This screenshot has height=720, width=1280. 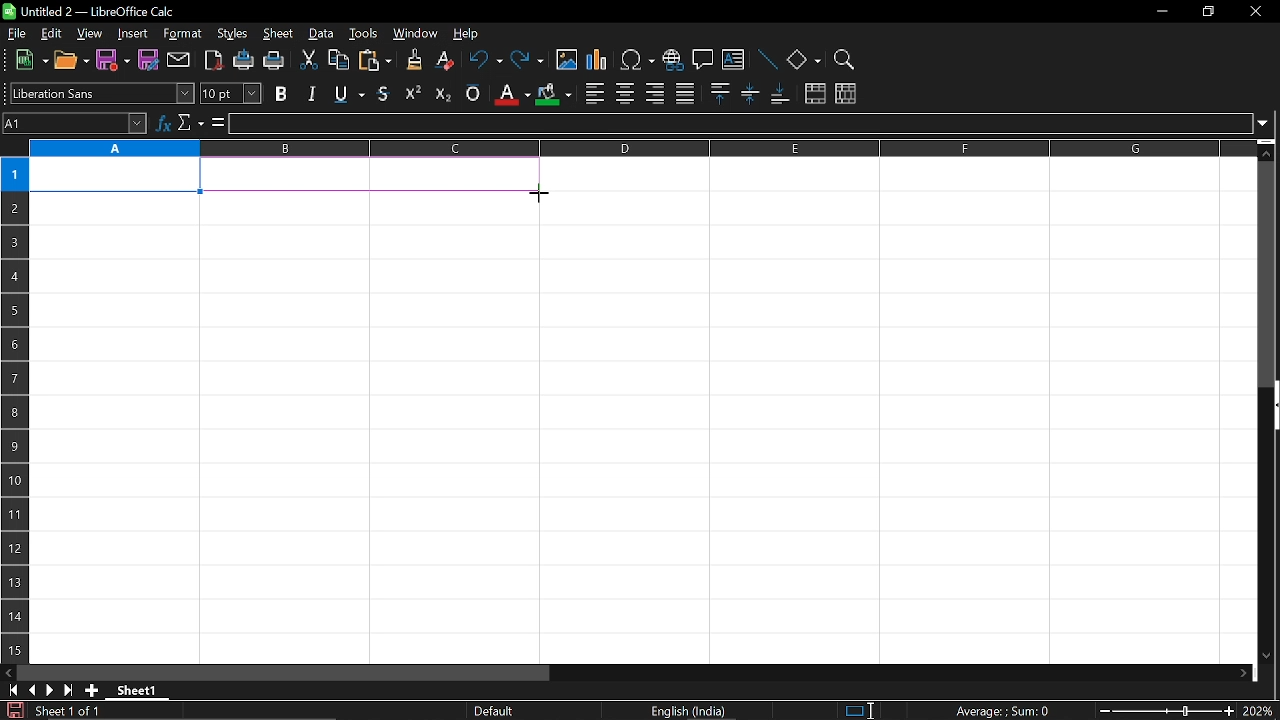 I want to click on styles, so click(x=232, y=35).